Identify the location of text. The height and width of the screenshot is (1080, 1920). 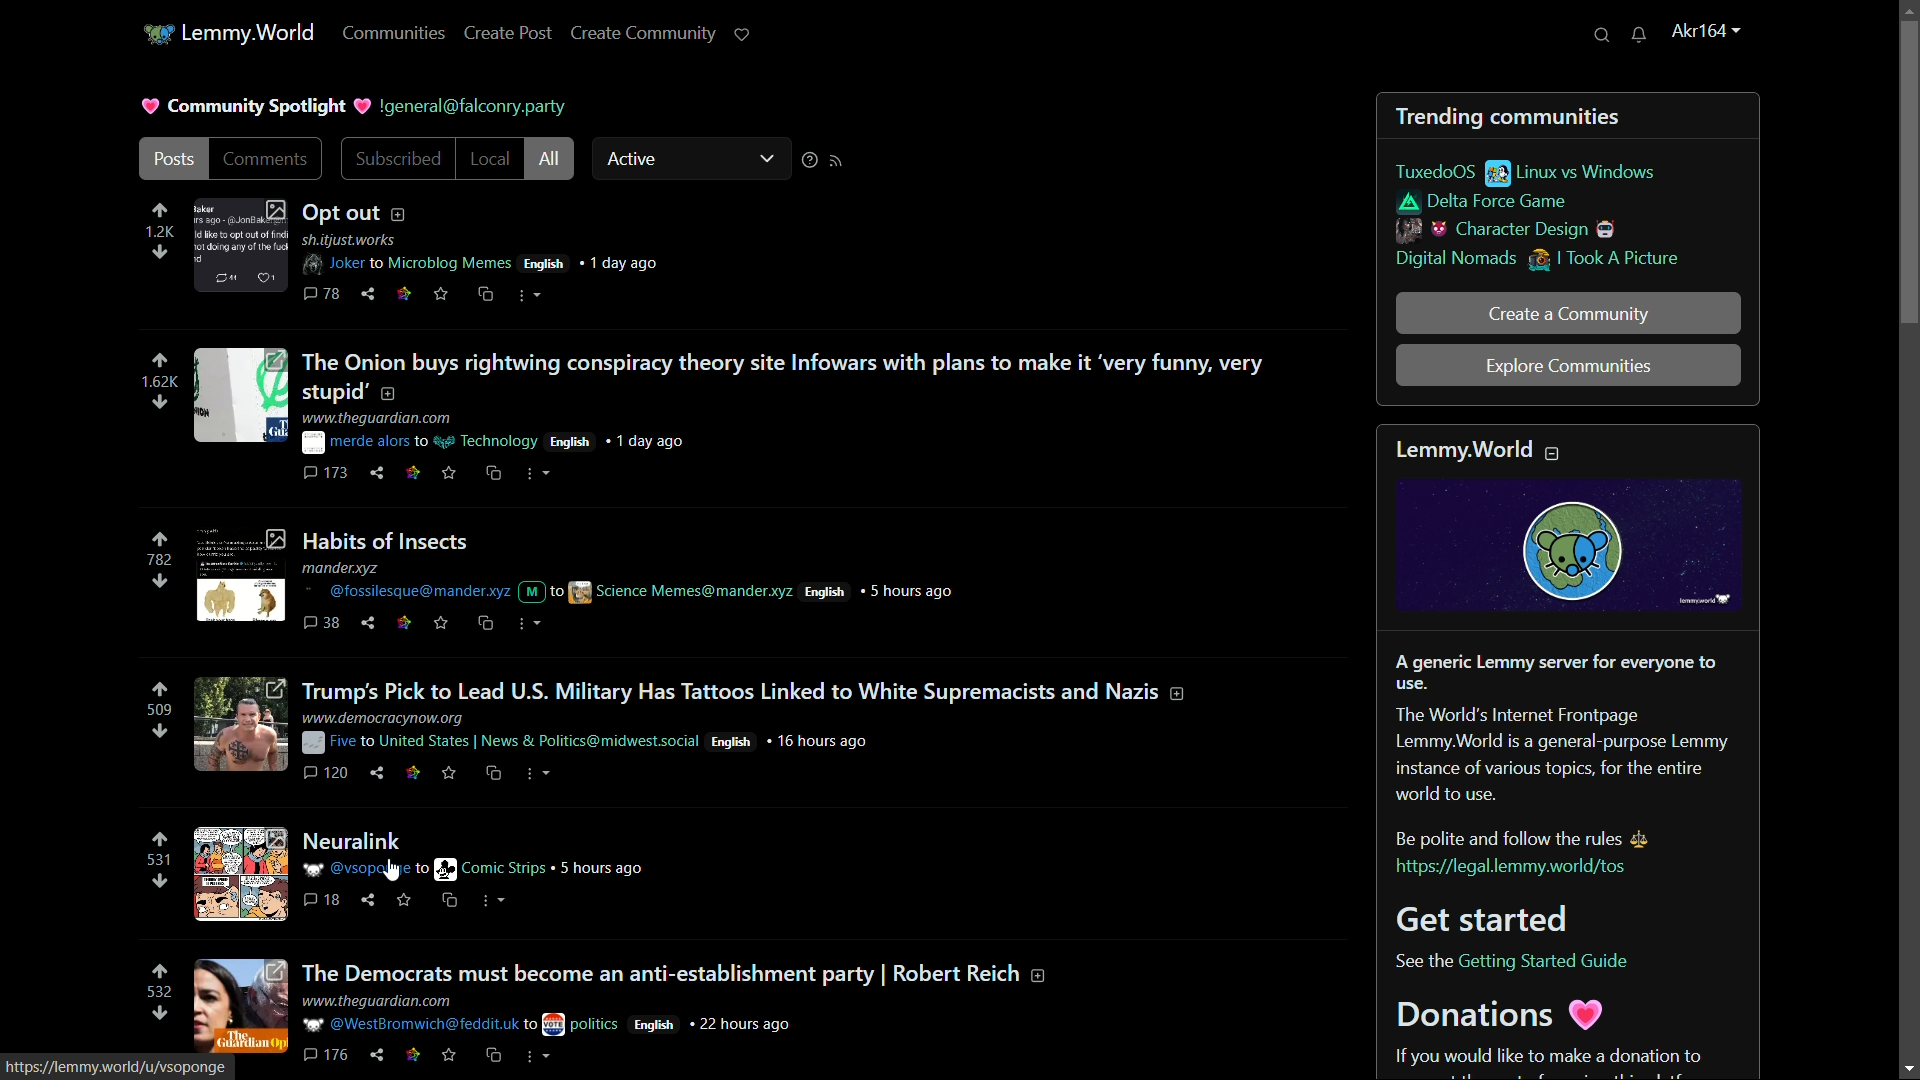
(1590, 1035).